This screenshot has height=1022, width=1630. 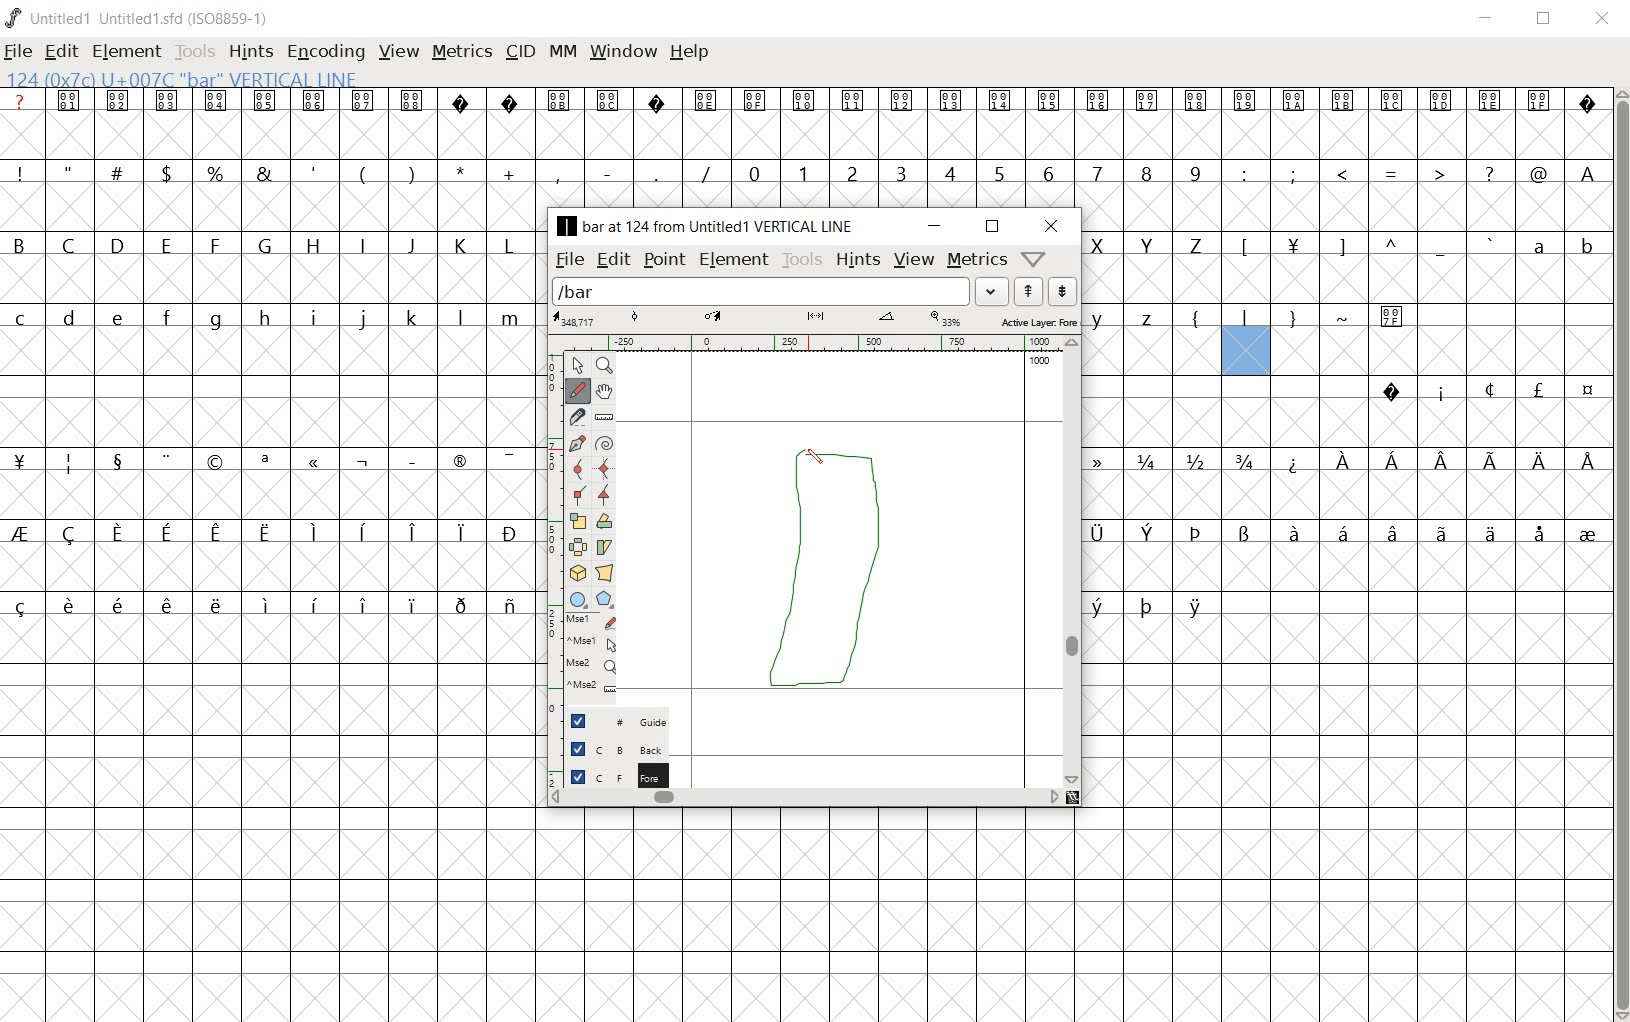 What do you see at coordinates (1347, 424) in the screenshot?
I see `empty cells` at bounding box center [1347, 424].